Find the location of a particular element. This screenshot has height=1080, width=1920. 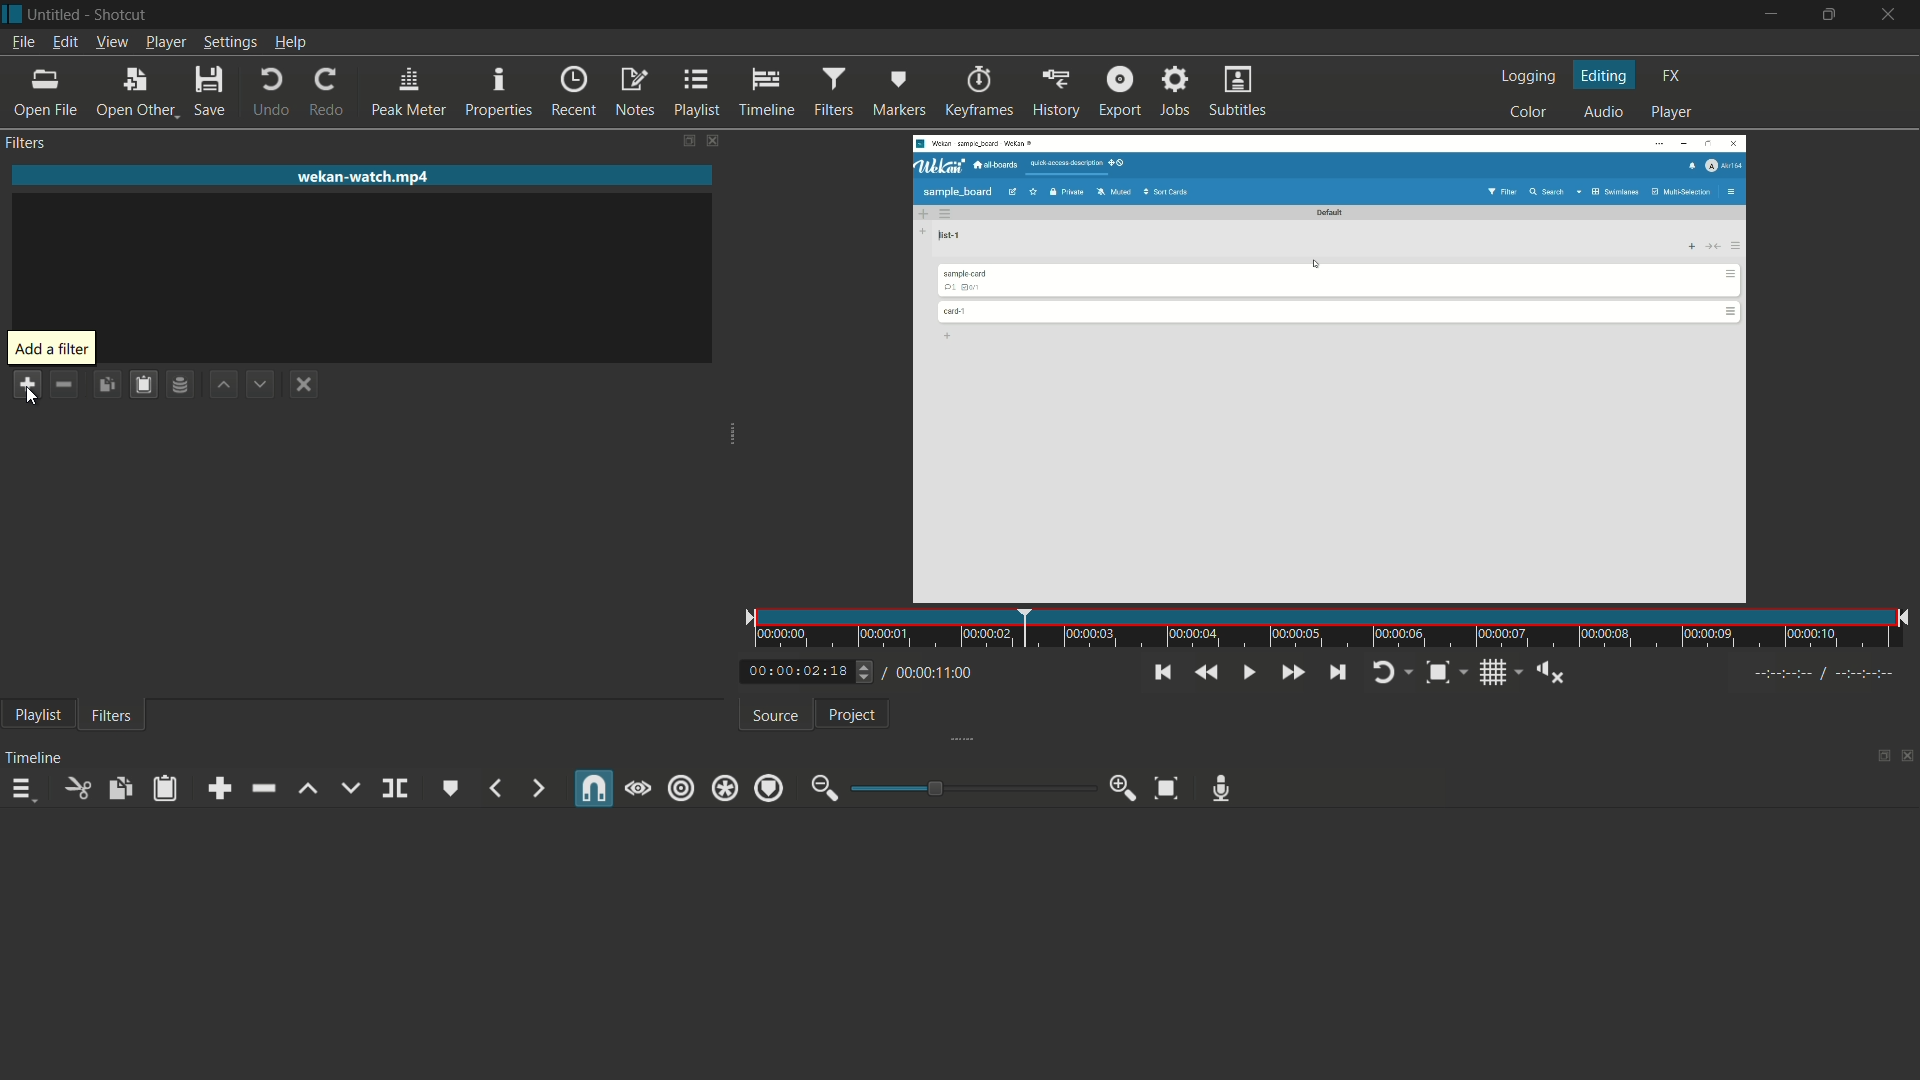

copy checked filters is located at coordinates (119, 788).